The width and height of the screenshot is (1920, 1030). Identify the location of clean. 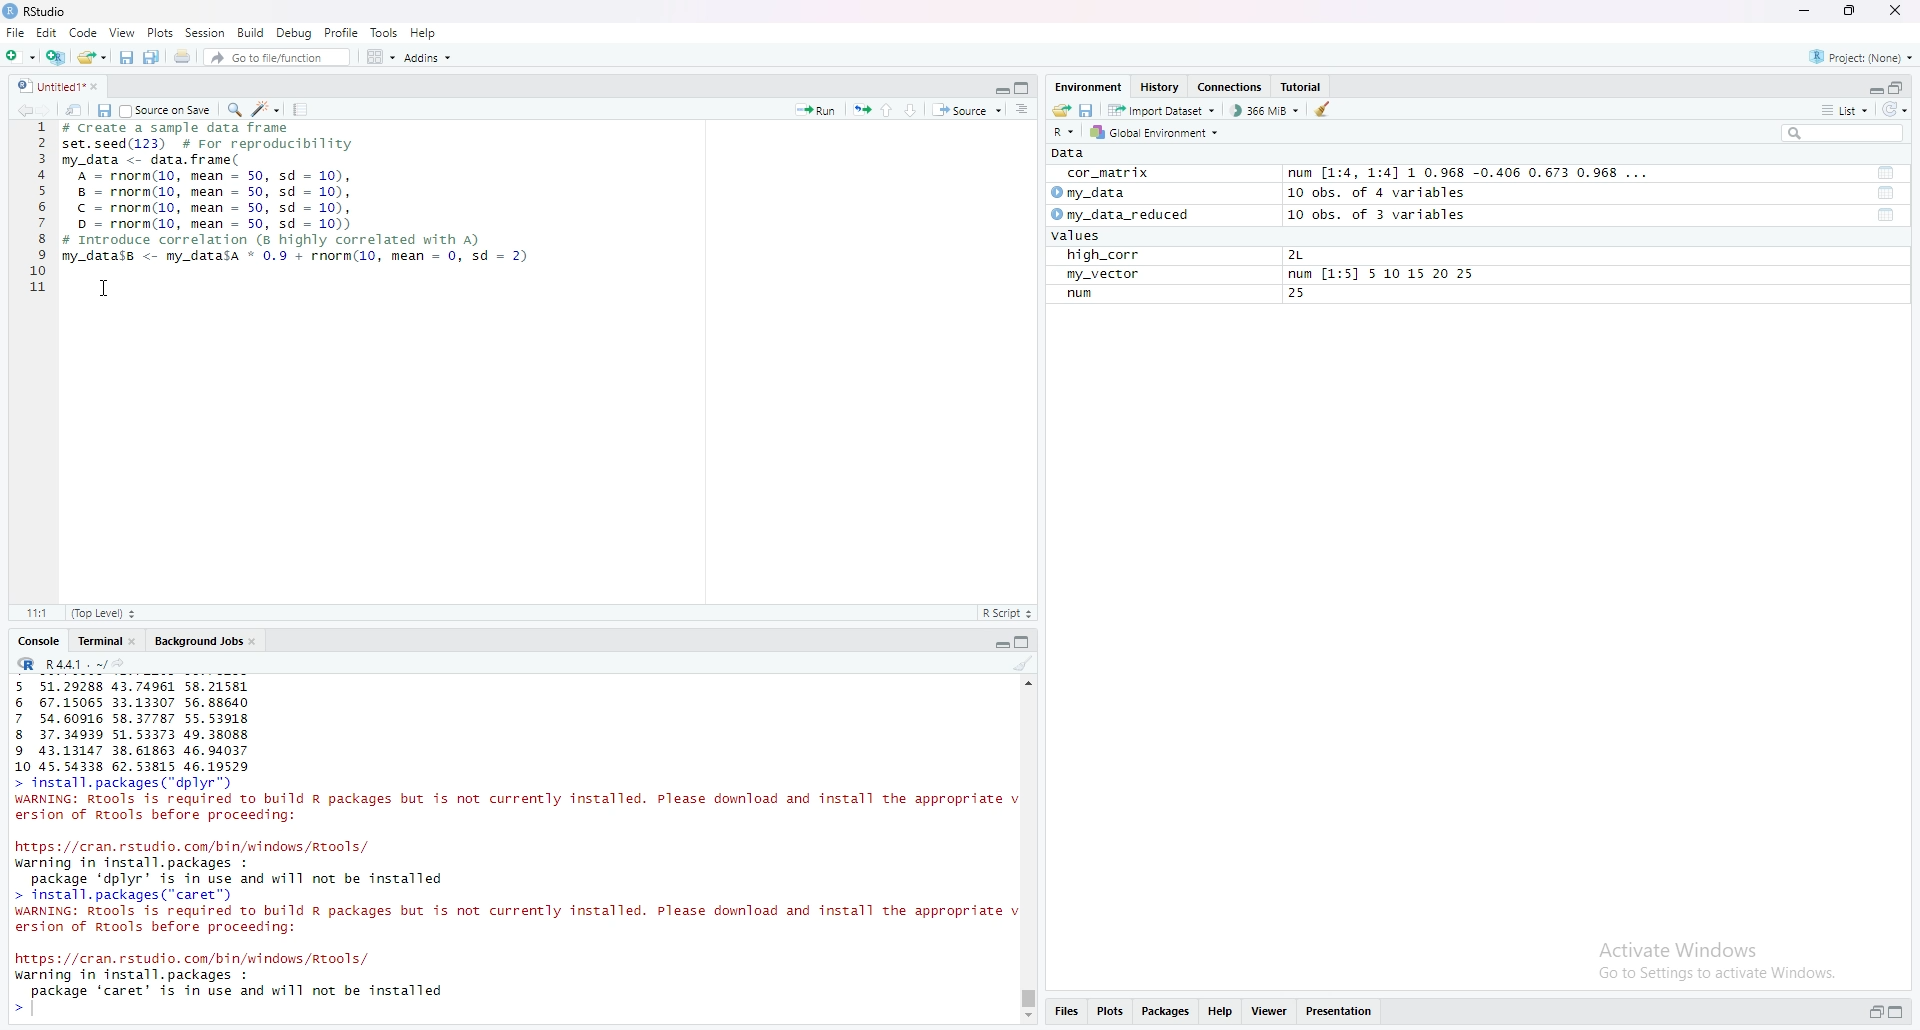
(1024, 662).